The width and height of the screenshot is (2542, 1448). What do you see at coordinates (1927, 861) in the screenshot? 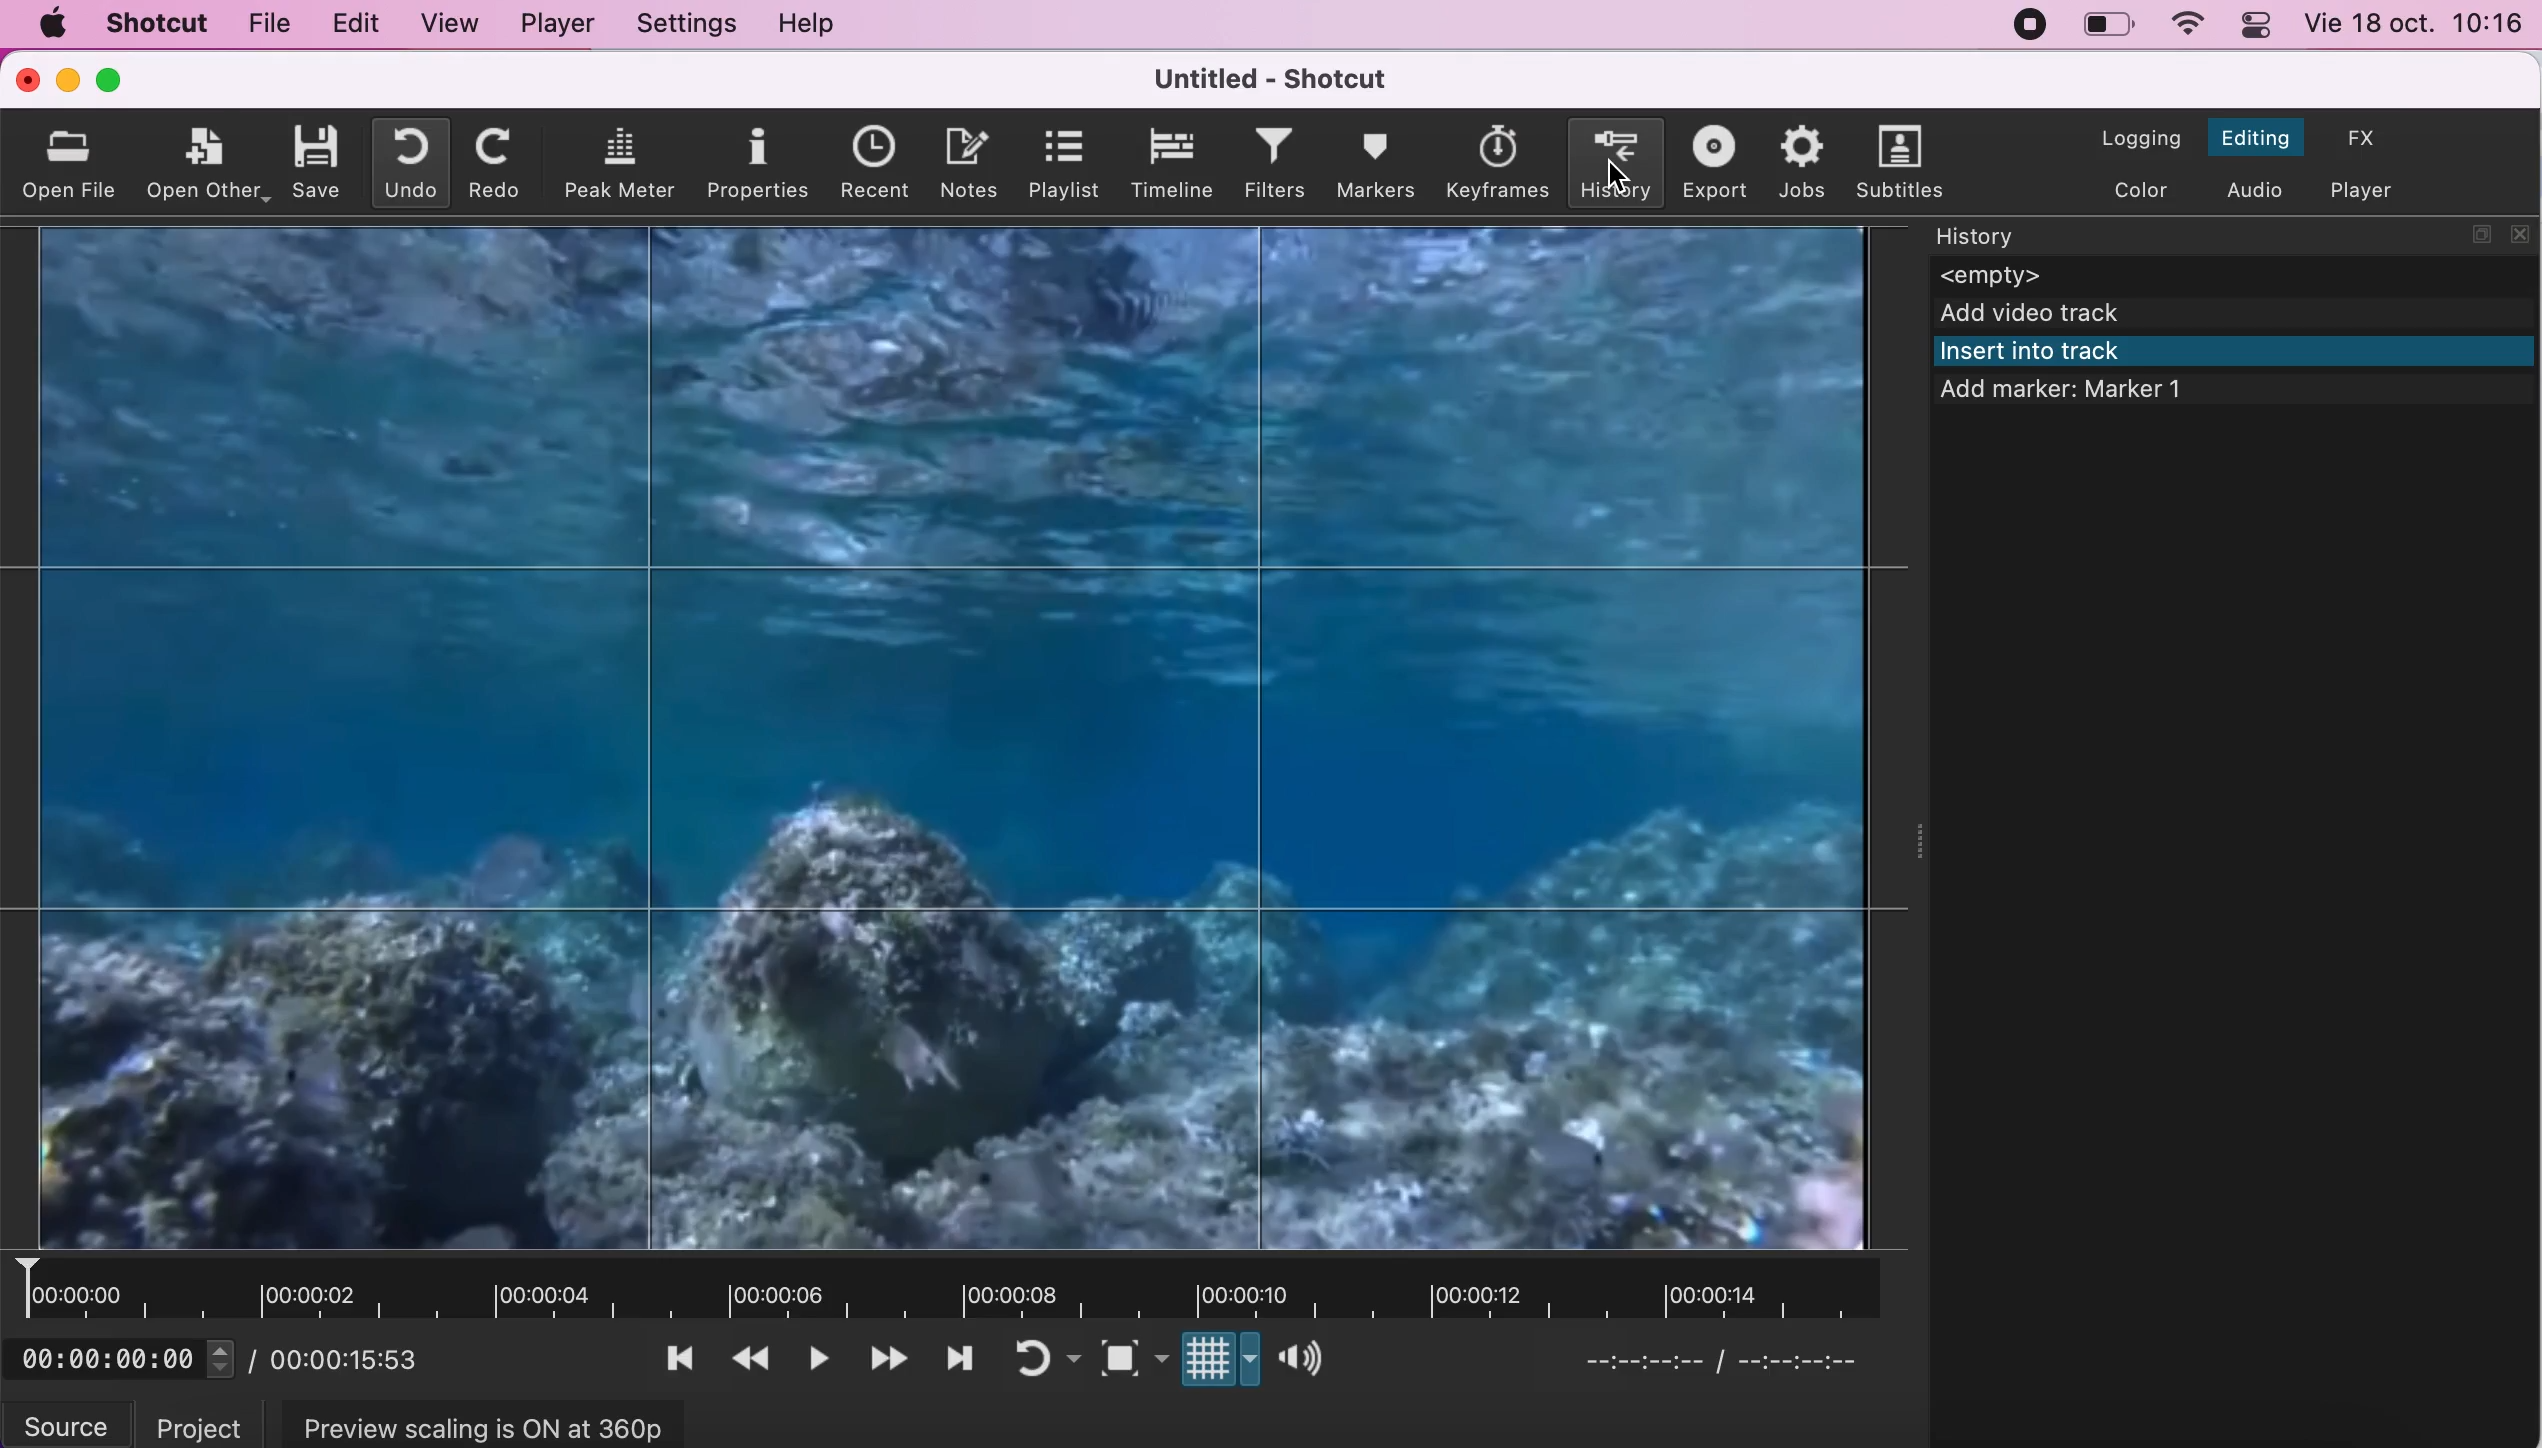
I see `shoow/hide panel` at bounding box center [1927, 861].